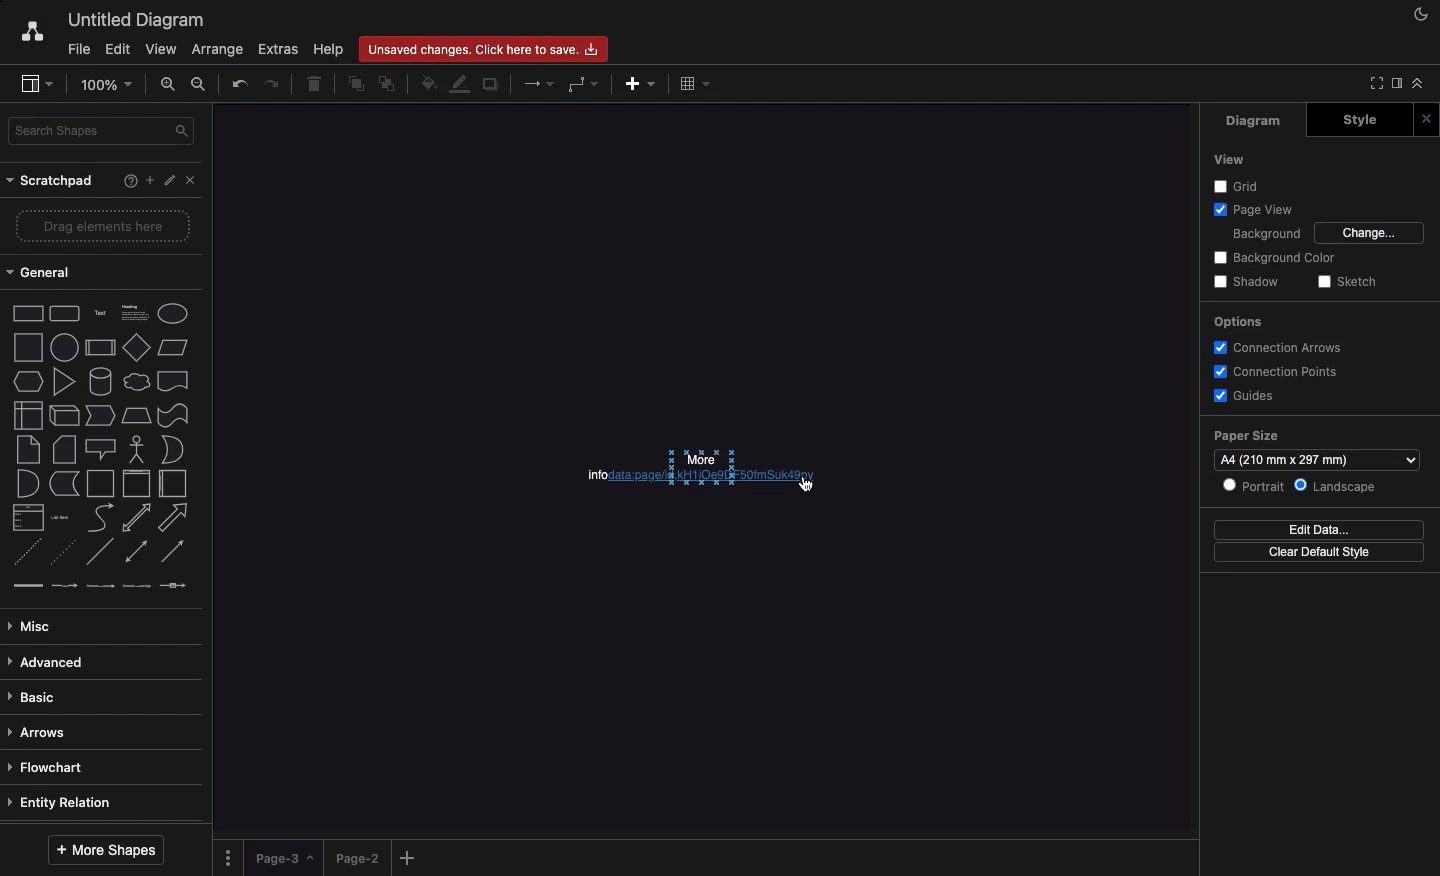 This screenshot has width=1440, height=876. What do you see at coordinates (315, 85) in the screenshot?
I see `Trash` at bounding box center [315, 85].